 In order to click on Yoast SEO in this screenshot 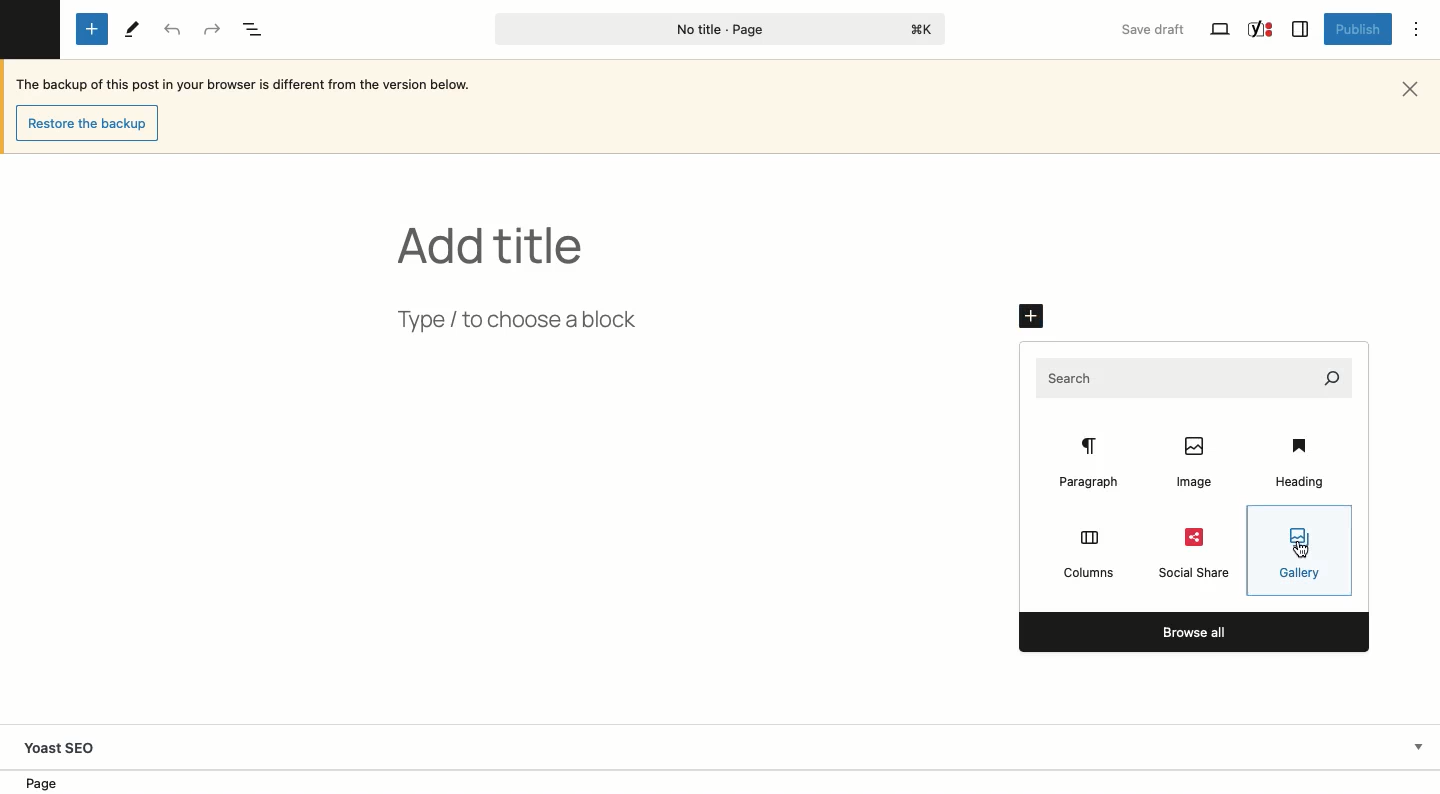, I will do `click(727, 748)`.